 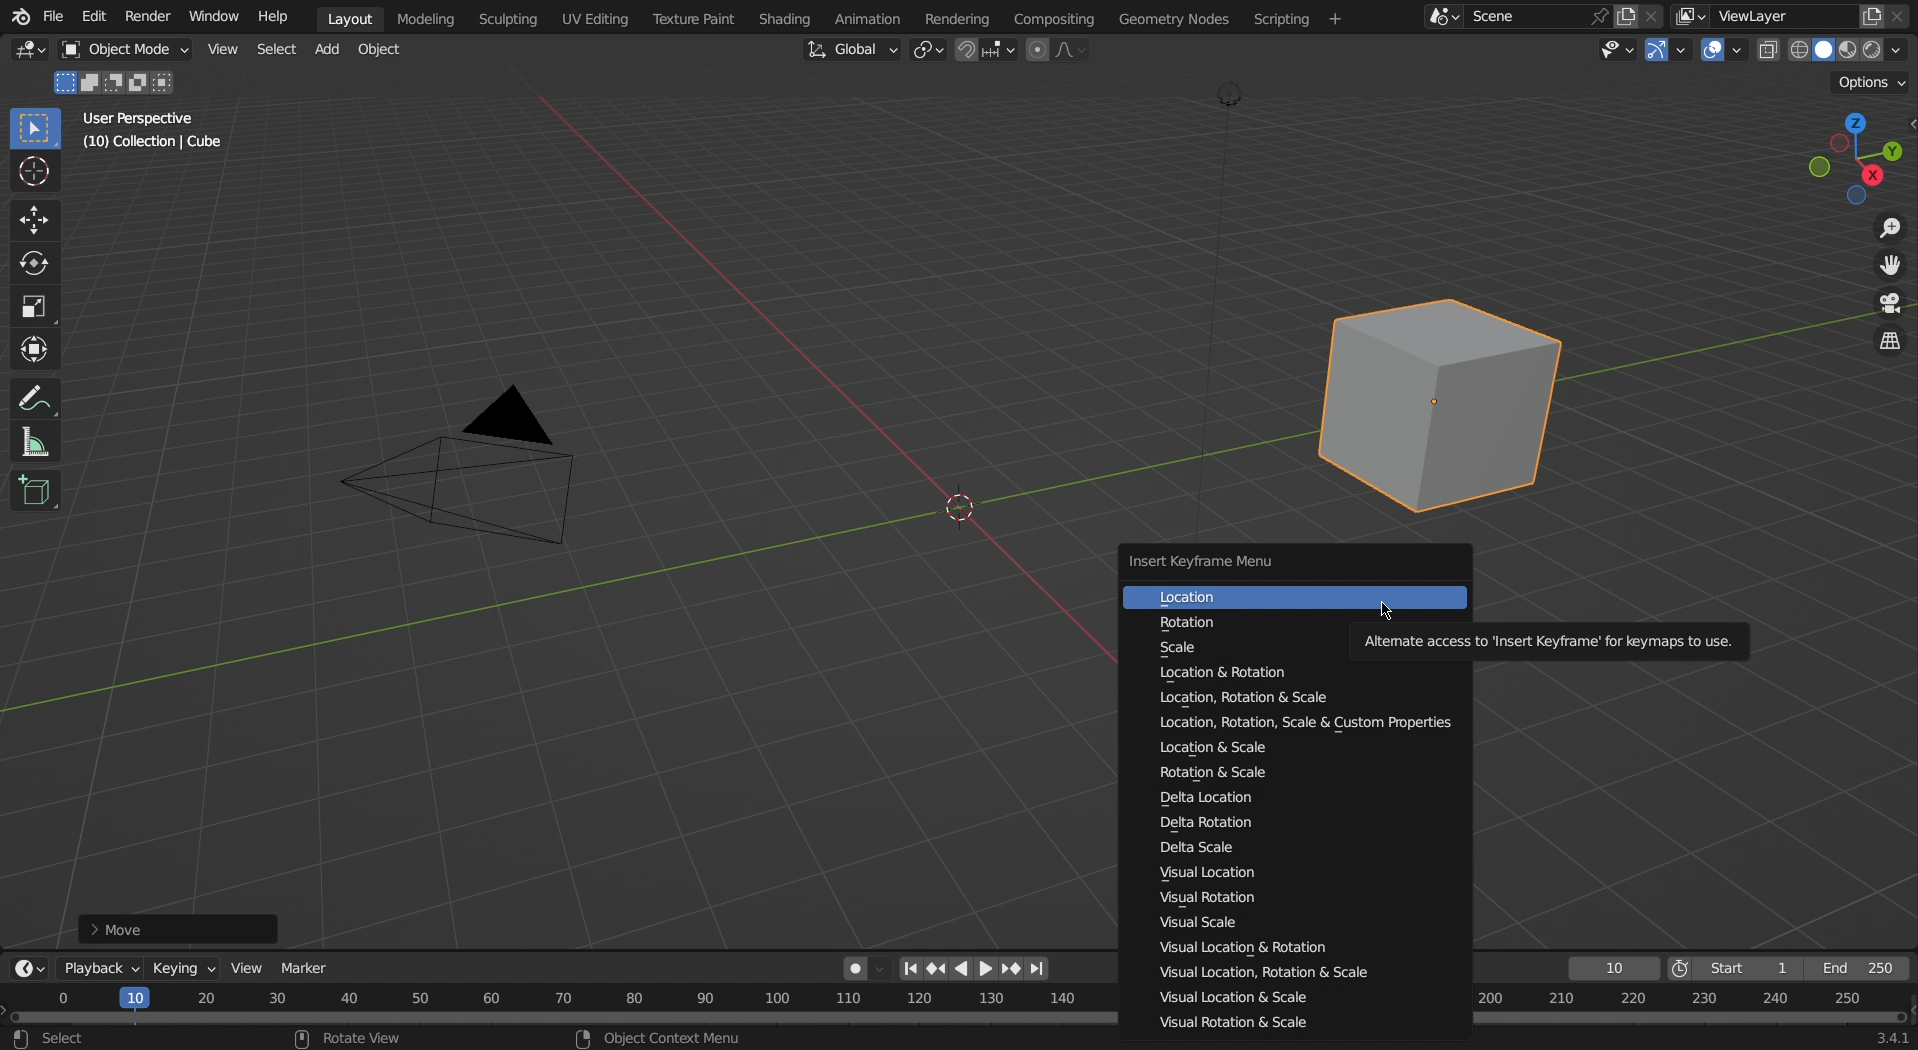 I want to click on Shading, so click(x=795, y=16).